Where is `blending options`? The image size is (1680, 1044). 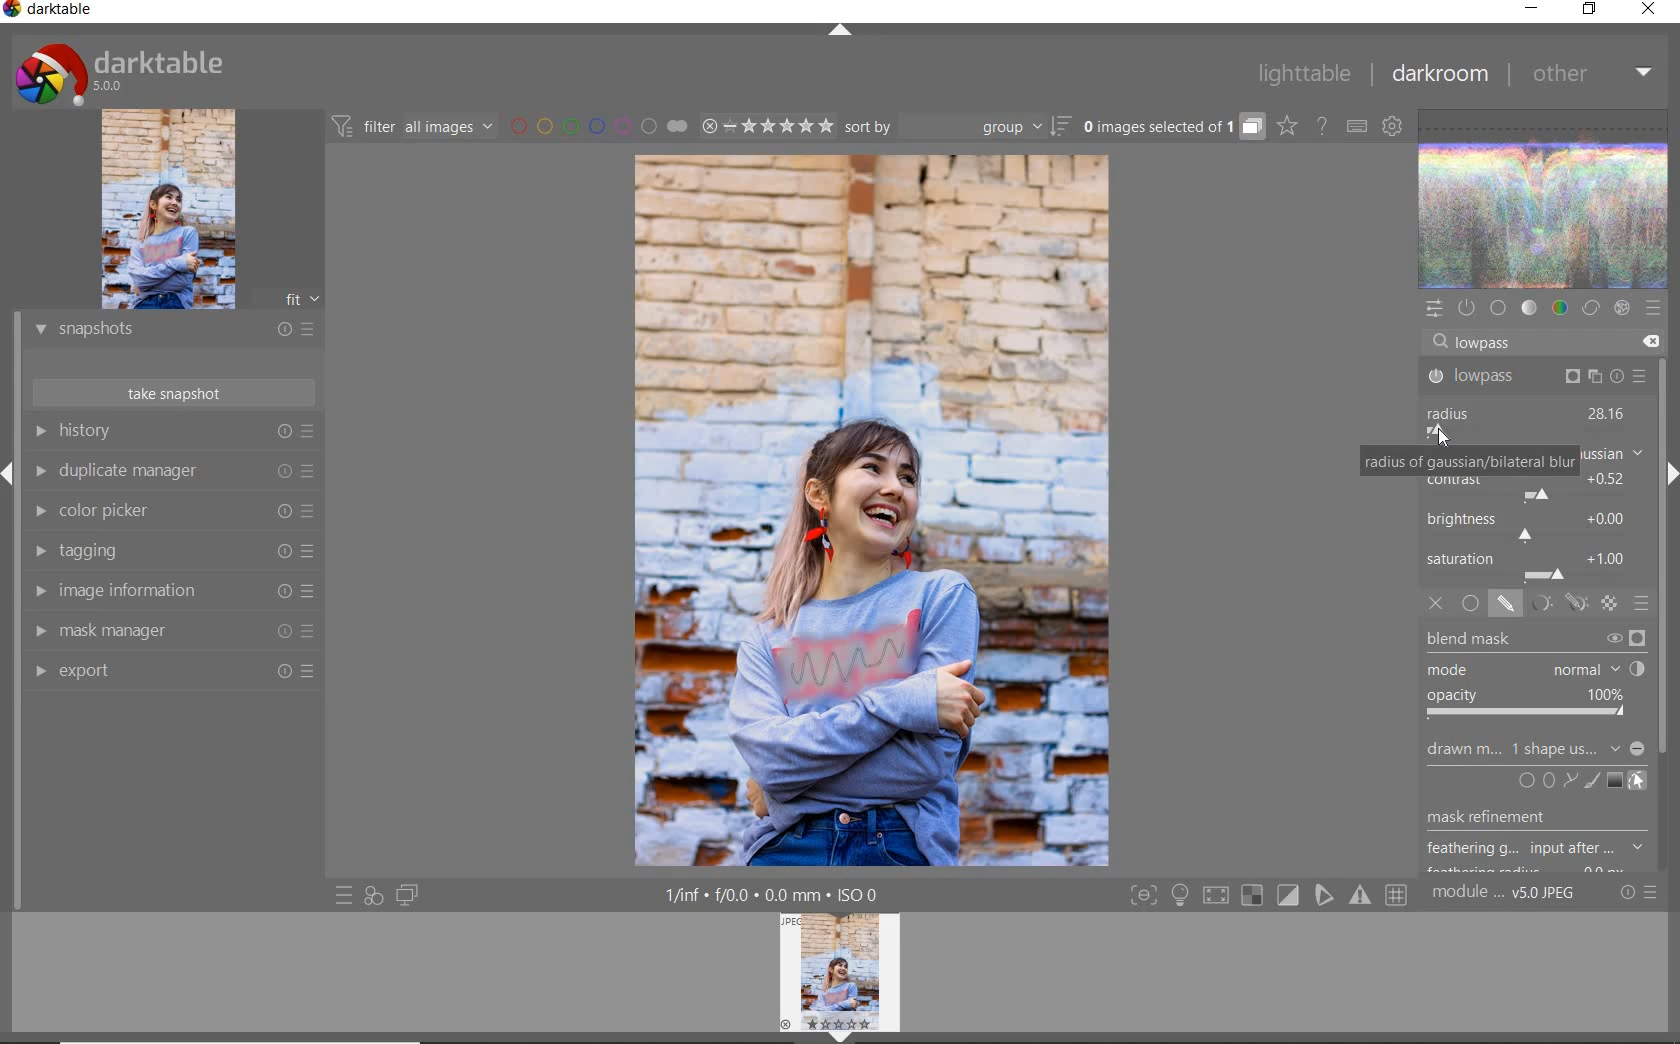 blending options is located at coordinates (1642, 603).